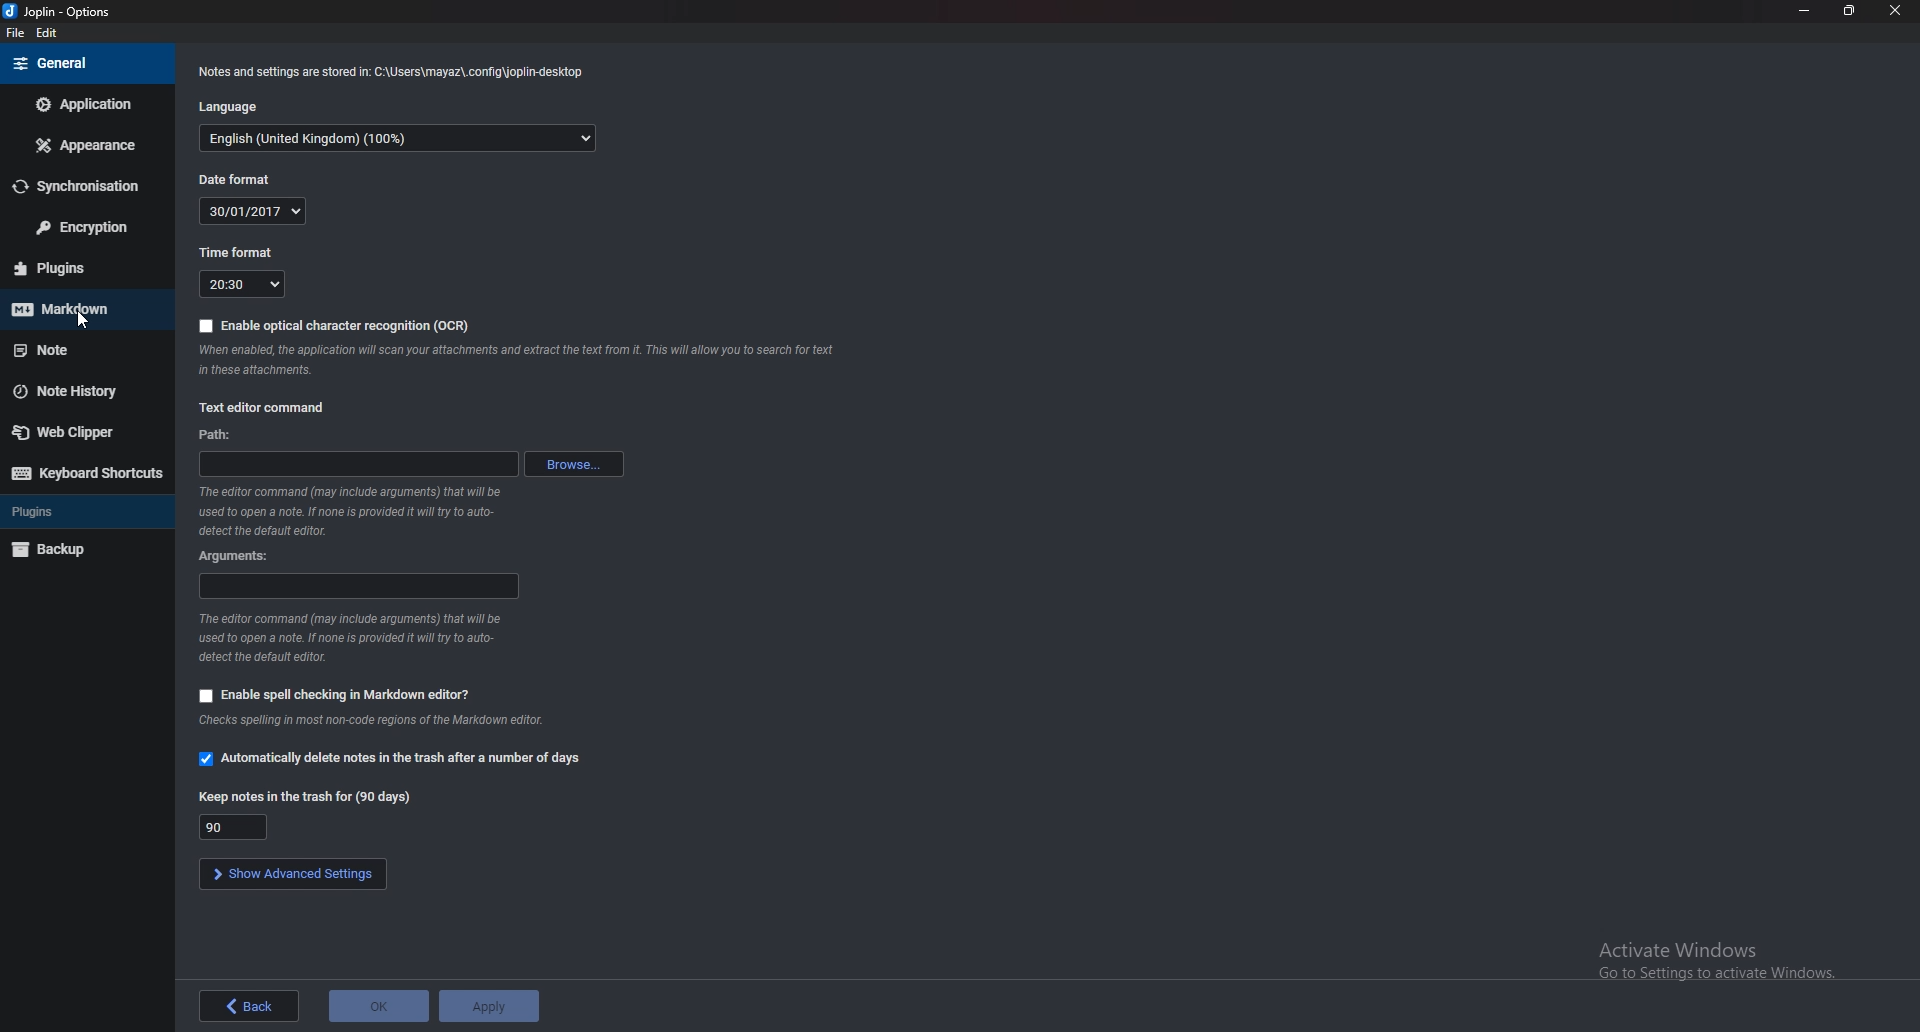  Describe the element at coordinates (352, 637) in the screenshot. I see `The editor command that will be used to open a note. If none is provided it will try to auto-detect the default editor.` at that location.